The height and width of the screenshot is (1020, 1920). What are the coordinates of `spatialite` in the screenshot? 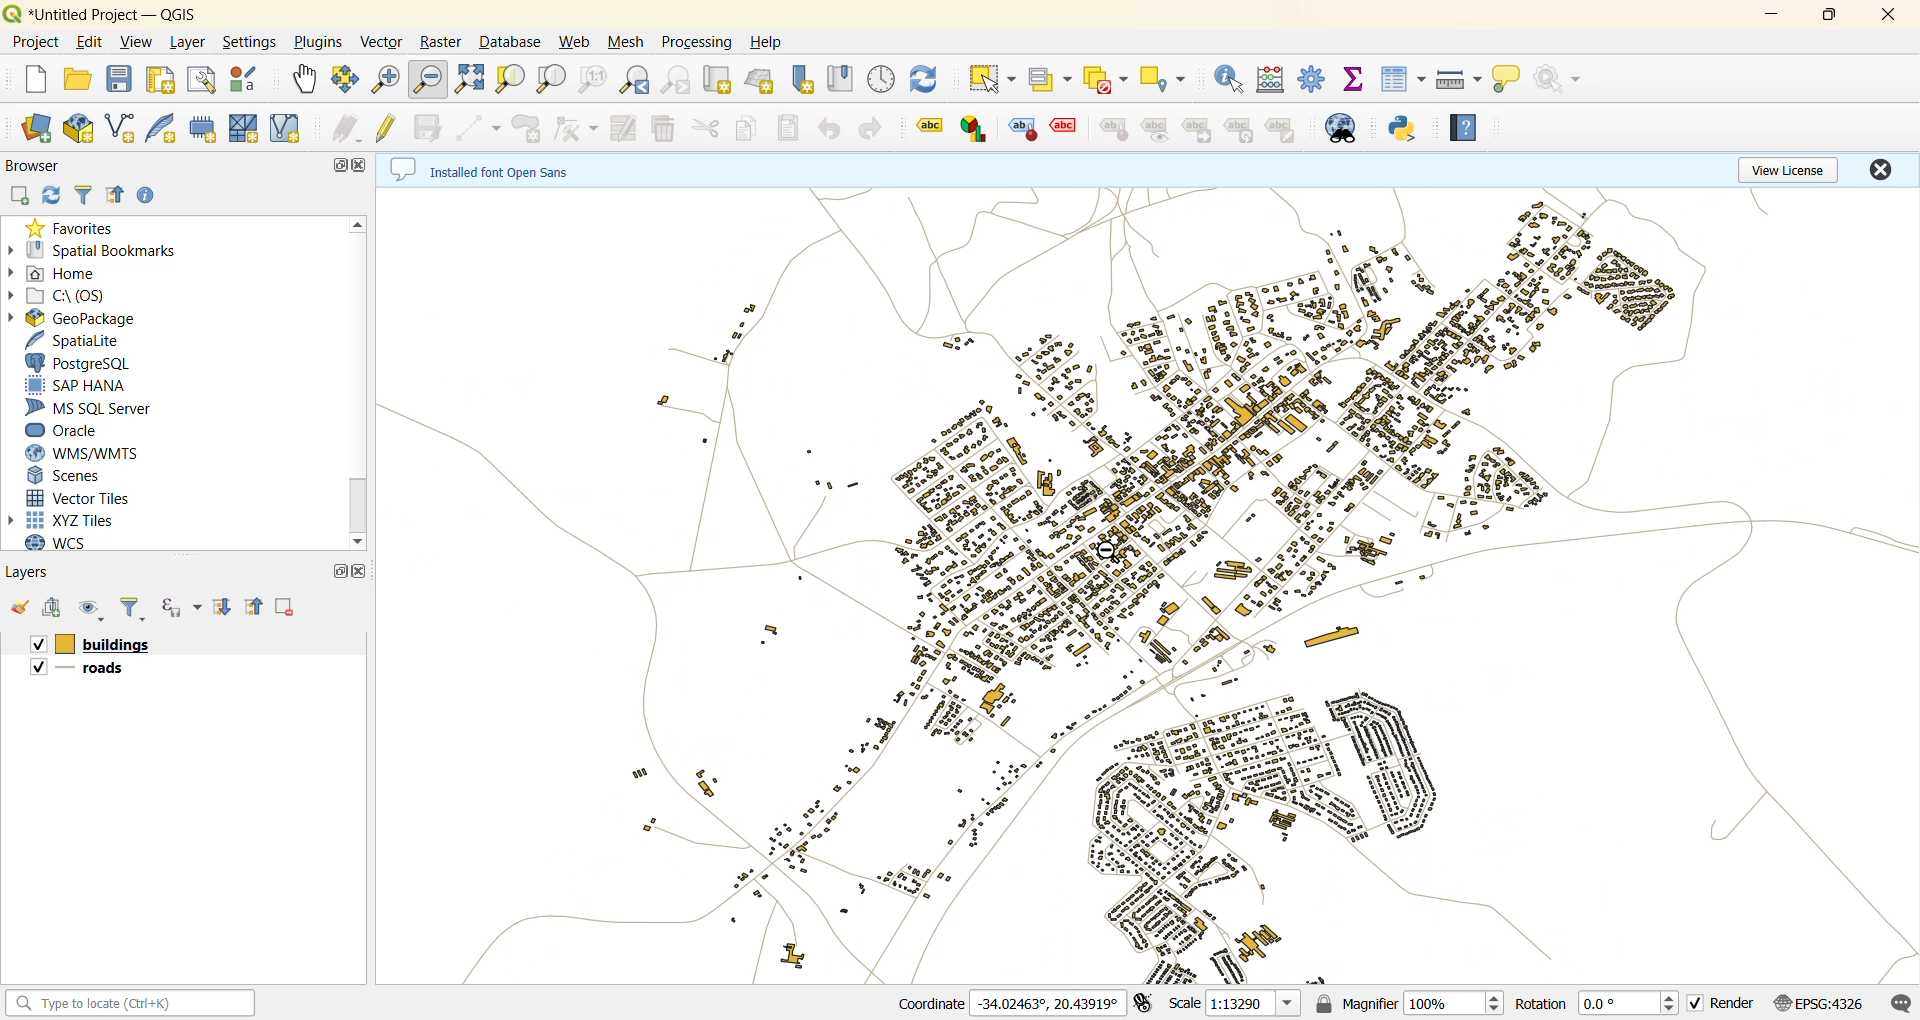 It's located at (81, 339).